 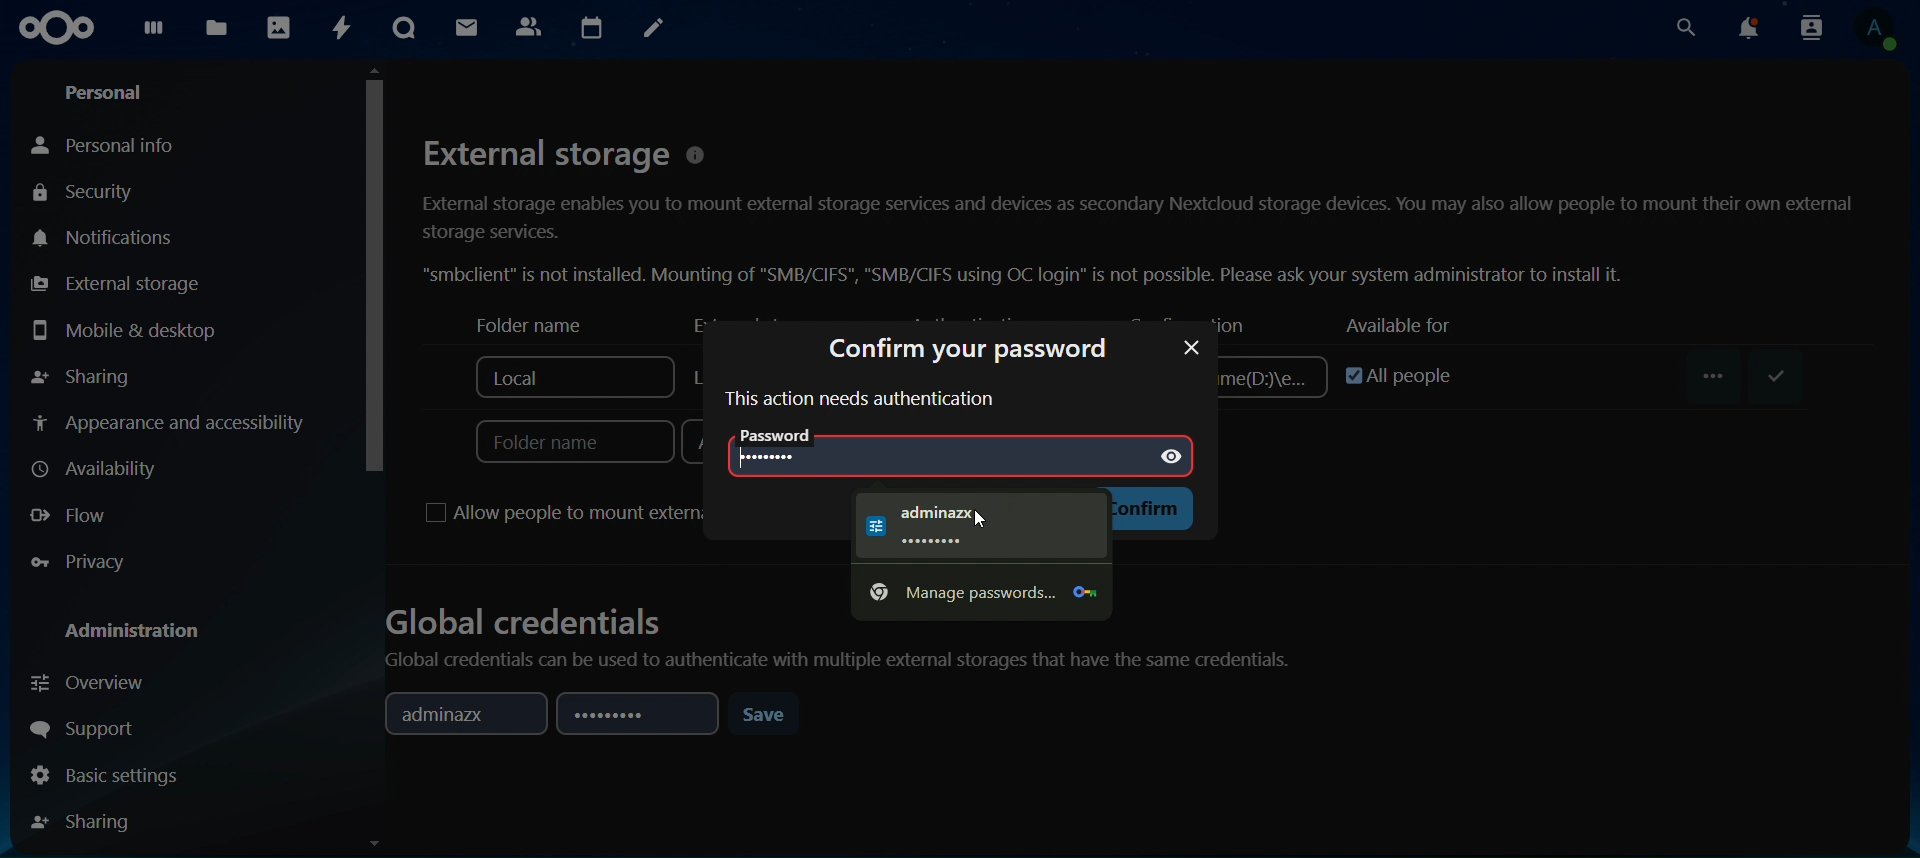 I want to click on administration, so click(x=134, y=633).